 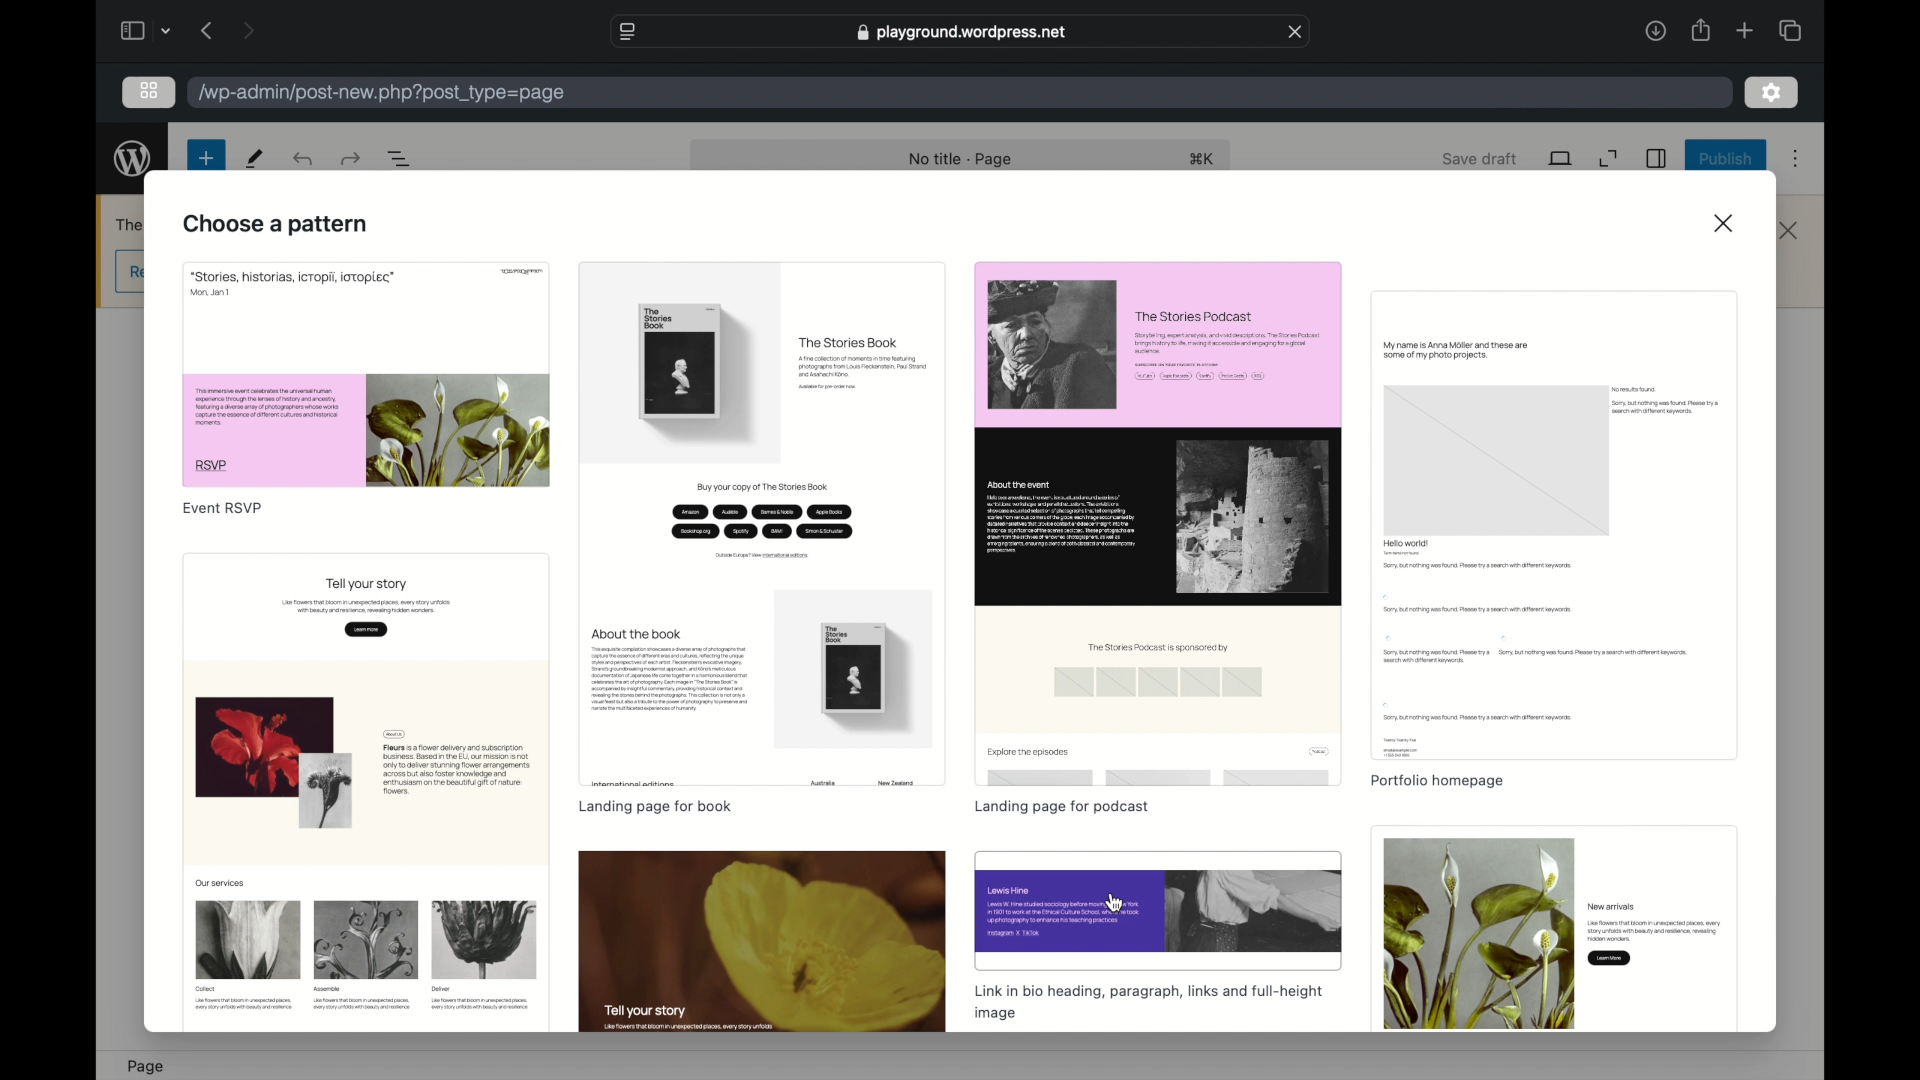 What do you see at coordinates (256, 159) in the screenshot?
I see `edit` at bounding box center [256, 159].